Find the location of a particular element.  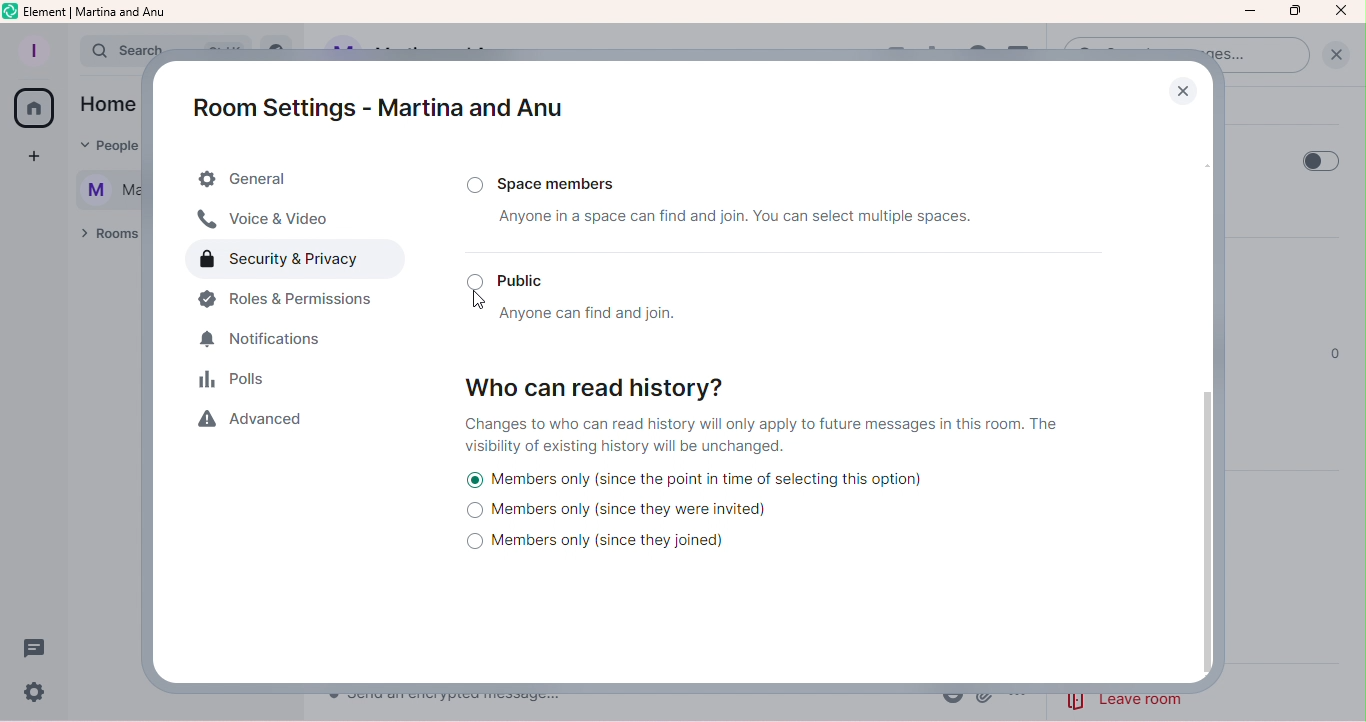

Create a space is located at coordinates (38, 160).